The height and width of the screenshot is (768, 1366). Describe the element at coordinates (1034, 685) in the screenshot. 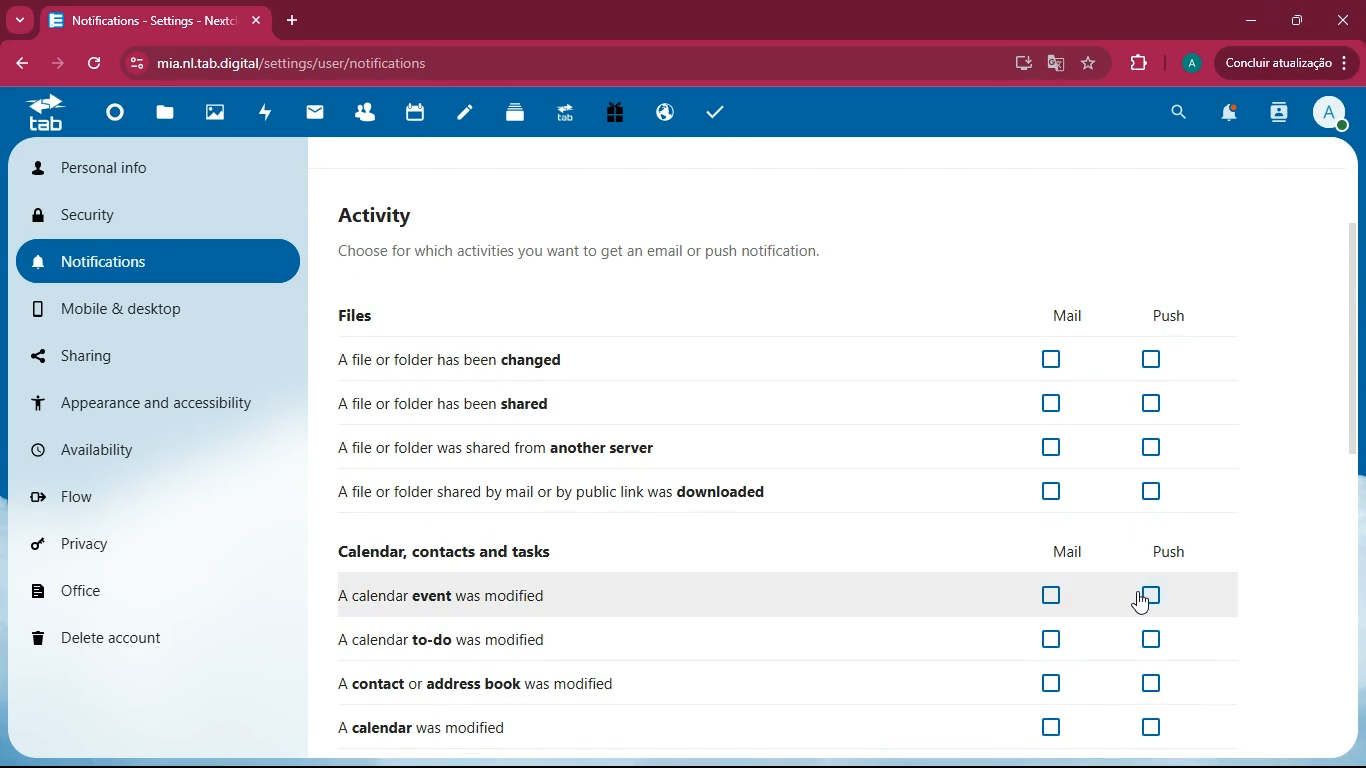

I see `off` at that location.